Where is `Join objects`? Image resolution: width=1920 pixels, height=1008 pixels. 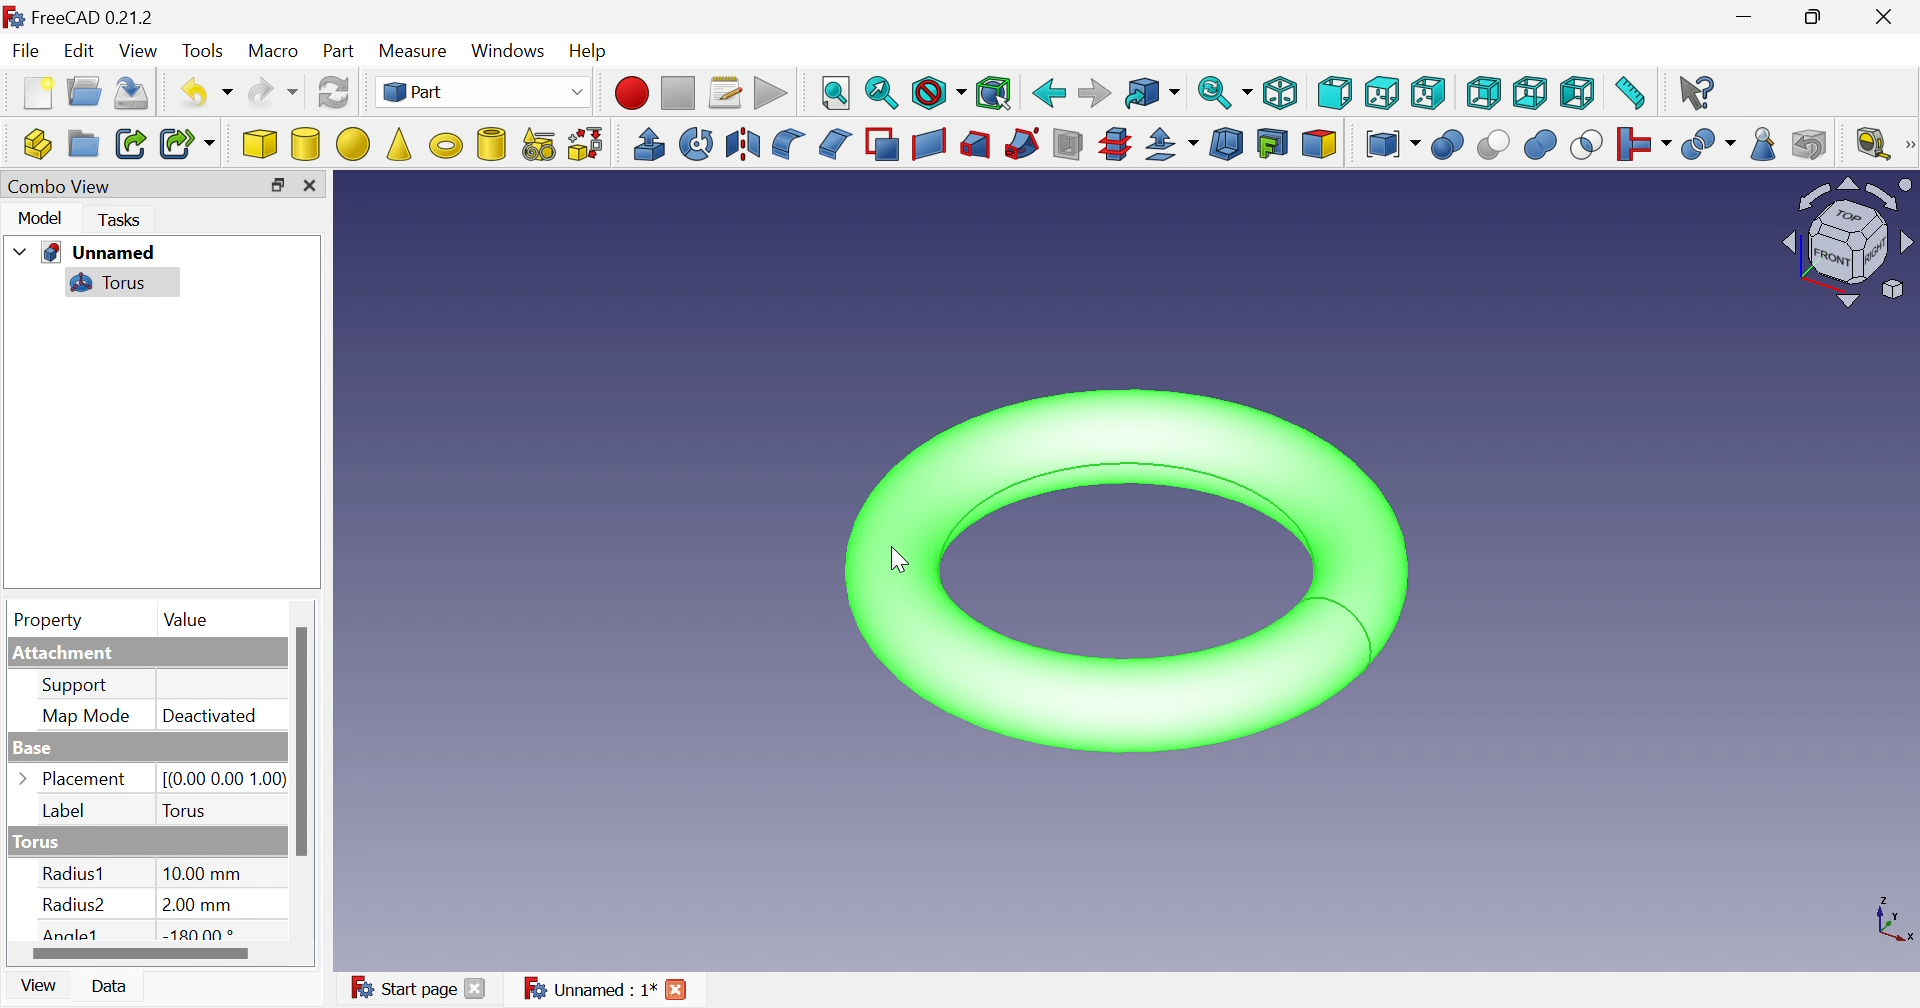 Join objects is located at coordinates (1642, 145).